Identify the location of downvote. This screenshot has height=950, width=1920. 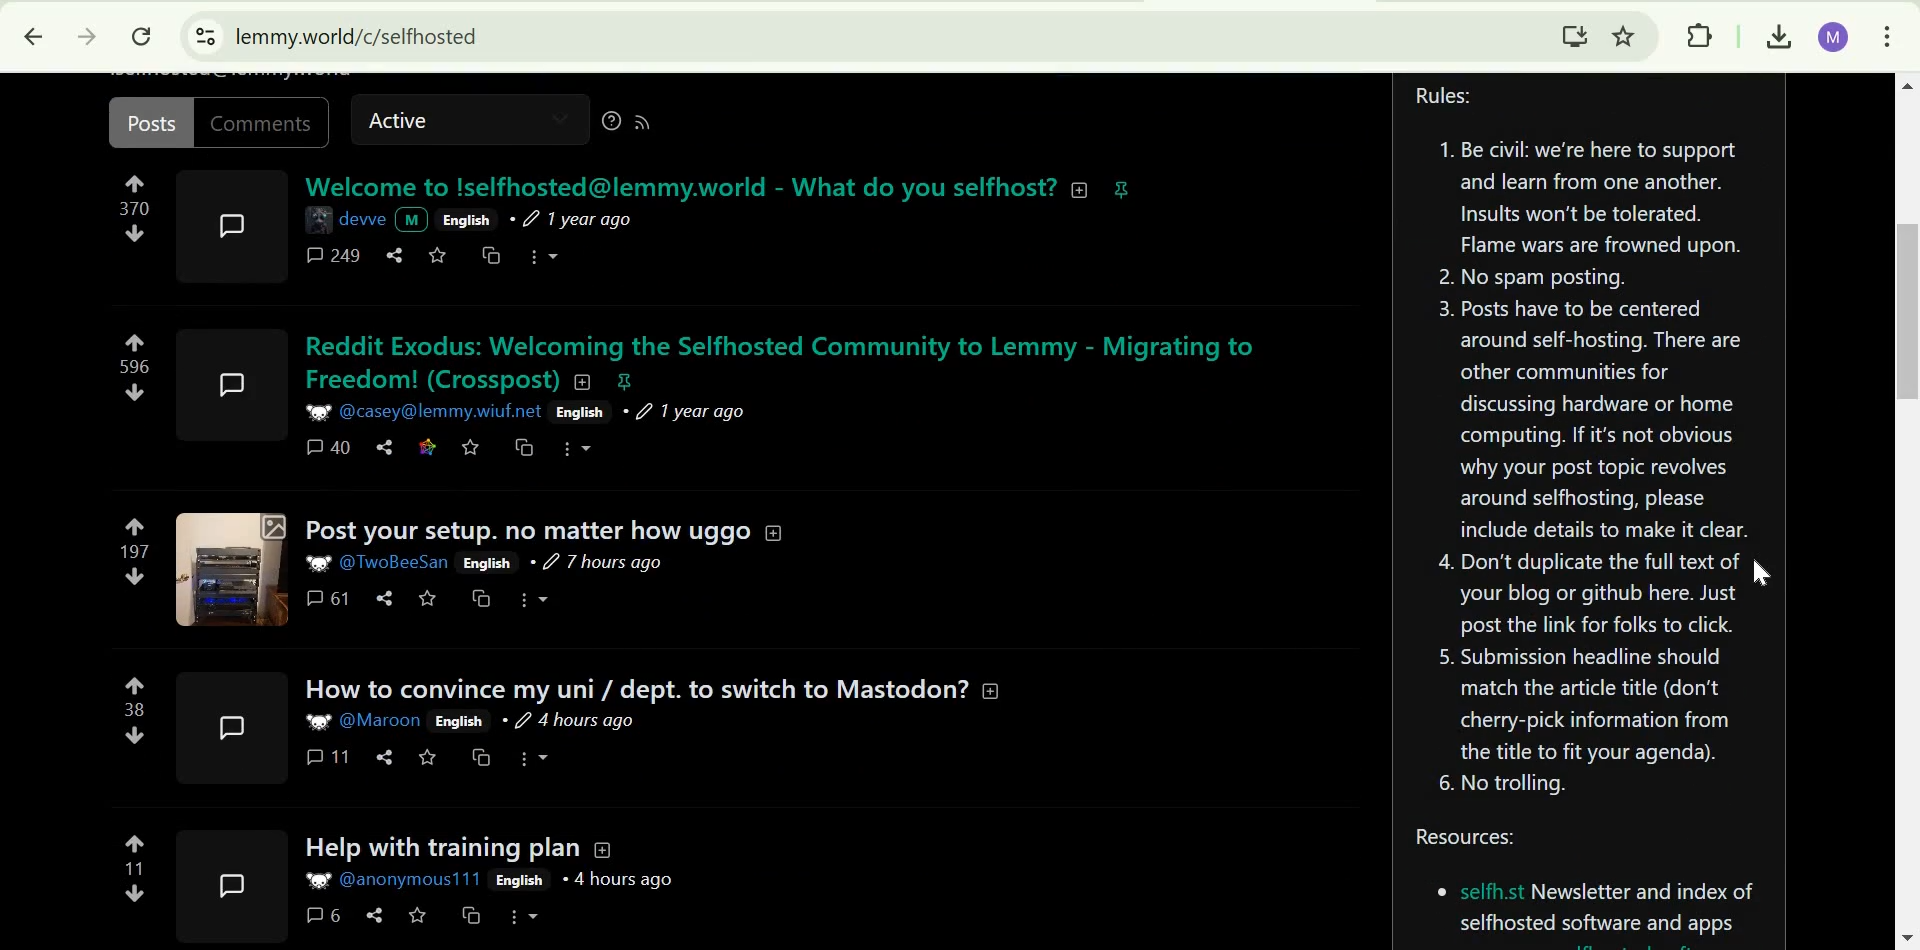
(134, 894).